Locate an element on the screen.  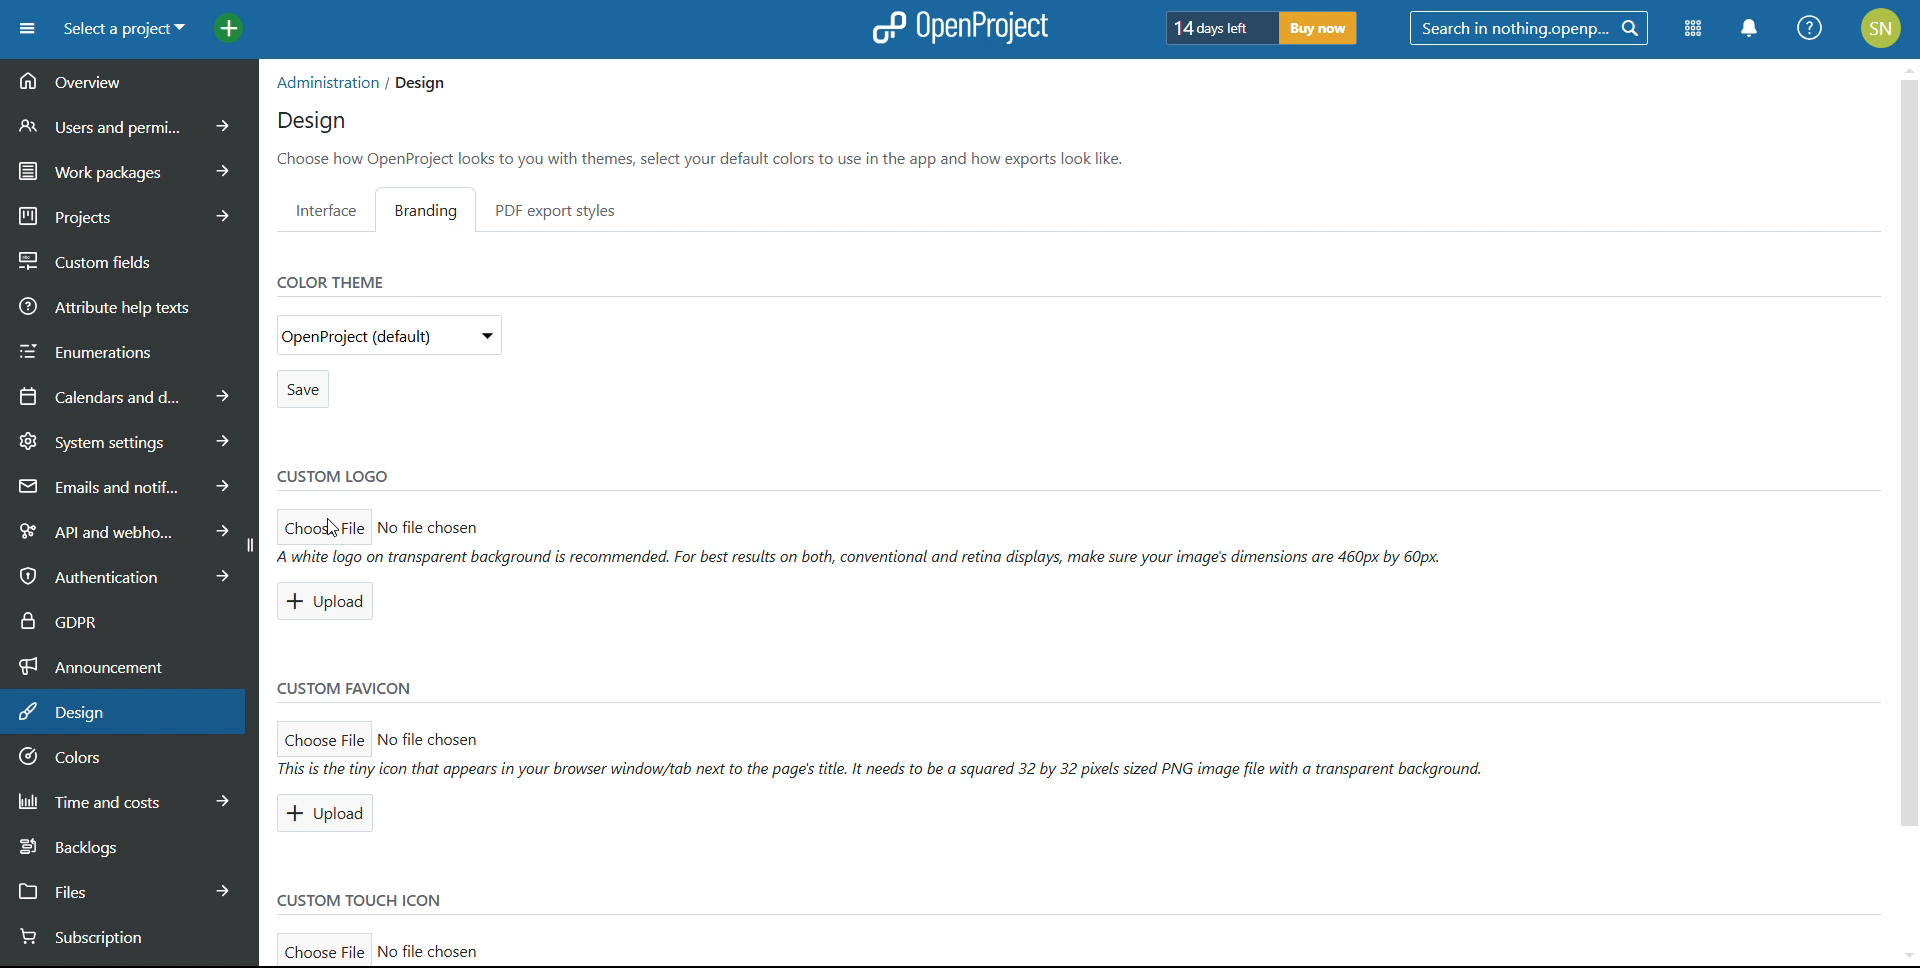
scroll down is located at coordinates (1901, 953).